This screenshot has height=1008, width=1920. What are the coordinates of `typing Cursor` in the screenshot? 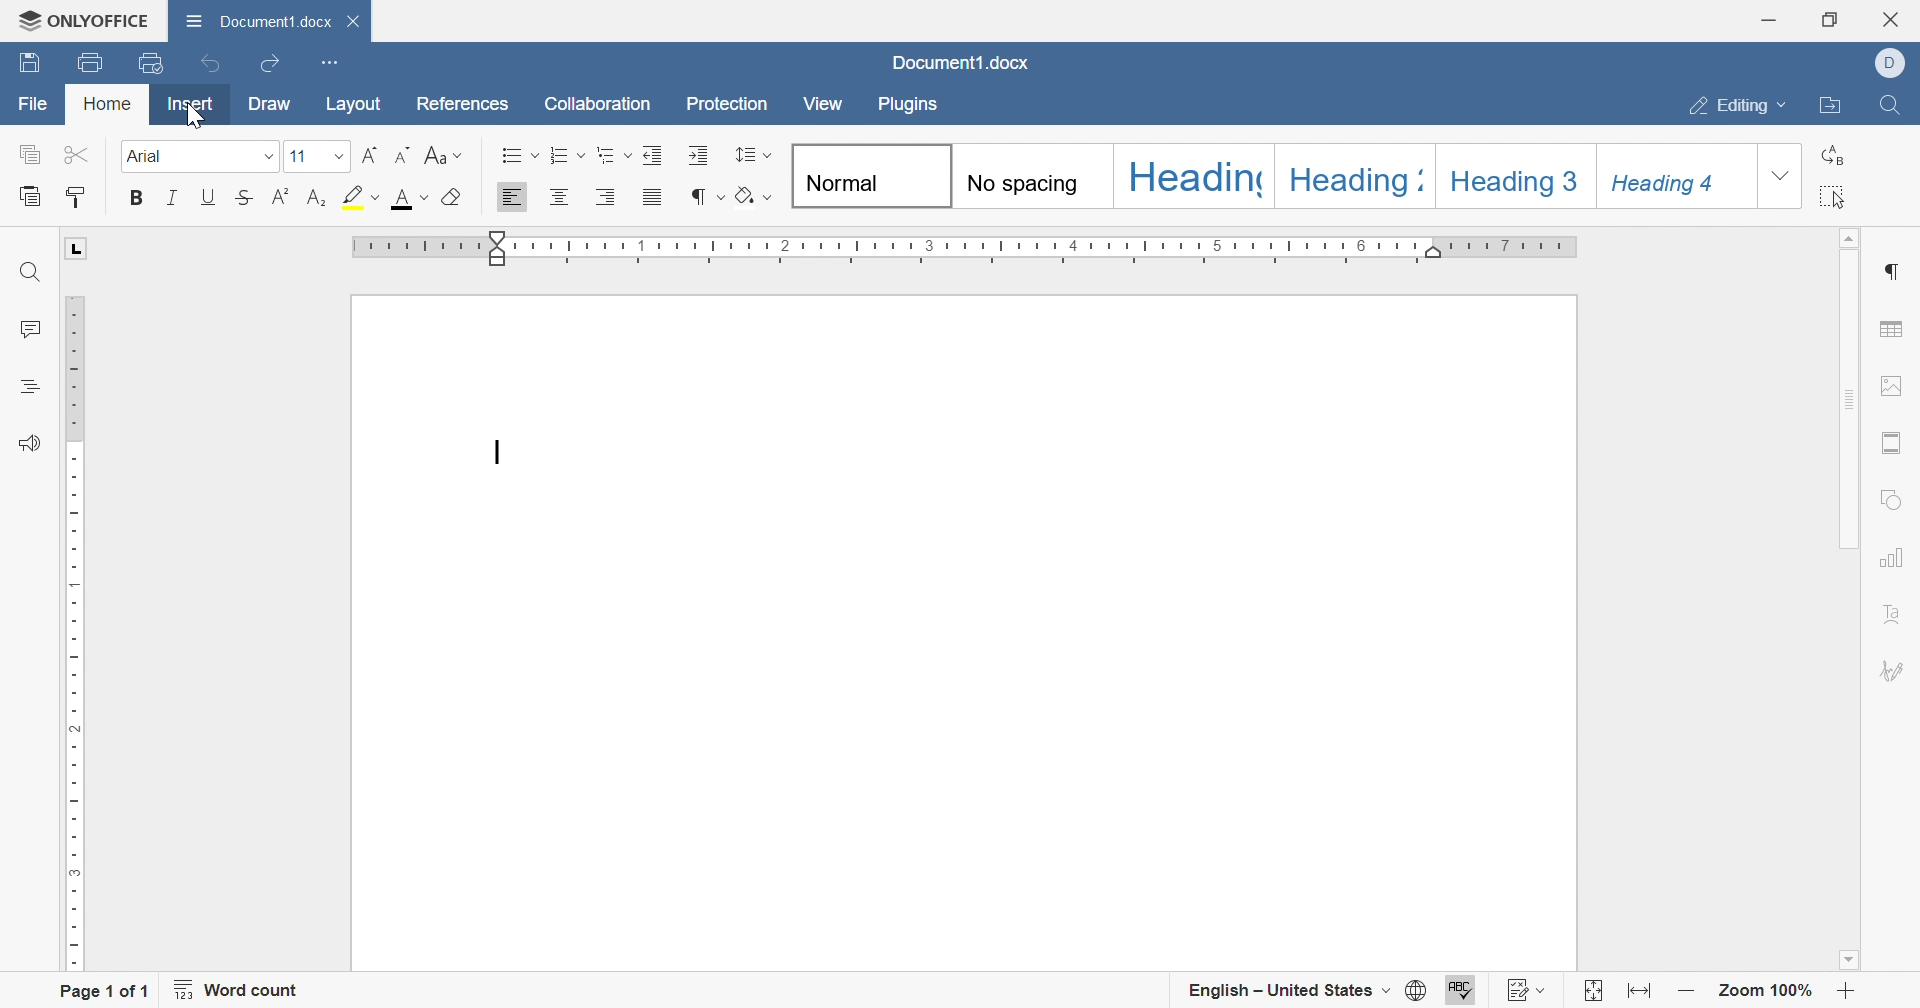 It's located at (502, 451).